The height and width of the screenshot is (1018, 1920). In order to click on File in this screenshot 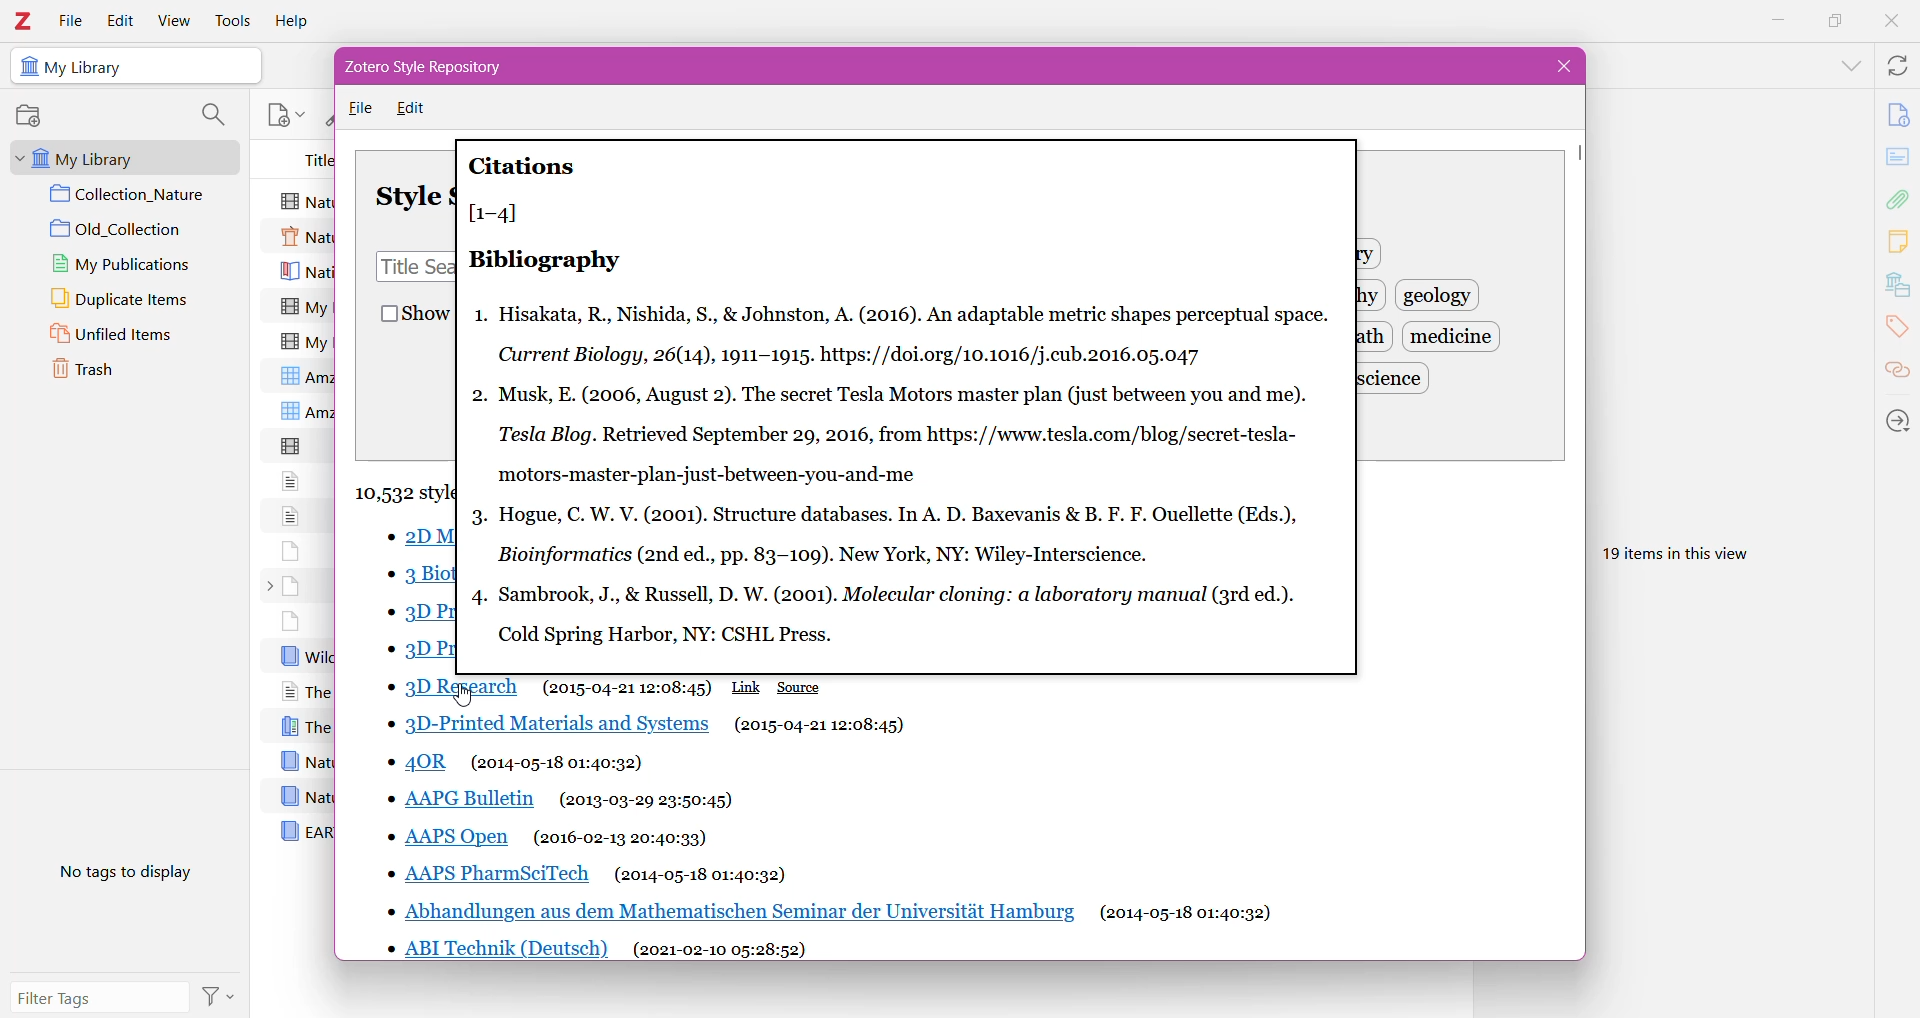, I will do `click(361, 109)`.